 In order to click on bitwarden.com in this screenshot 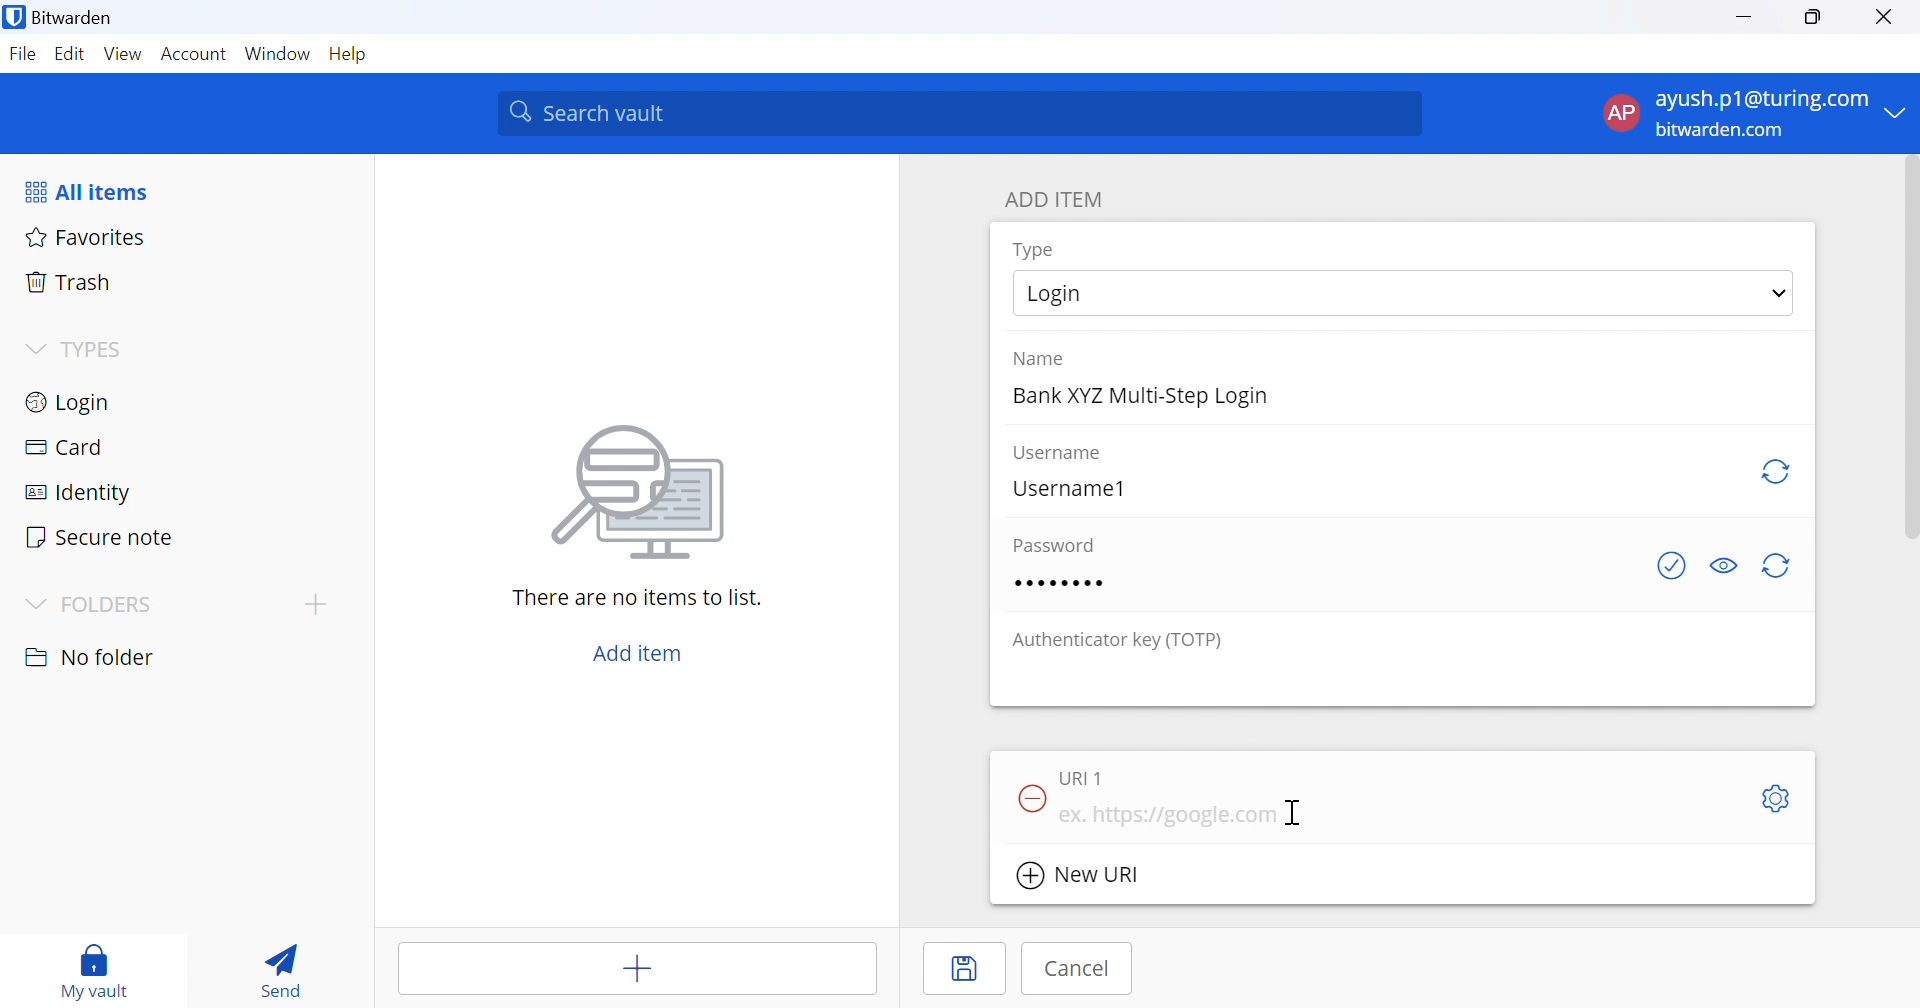, I will do `click(1720, 129)`.